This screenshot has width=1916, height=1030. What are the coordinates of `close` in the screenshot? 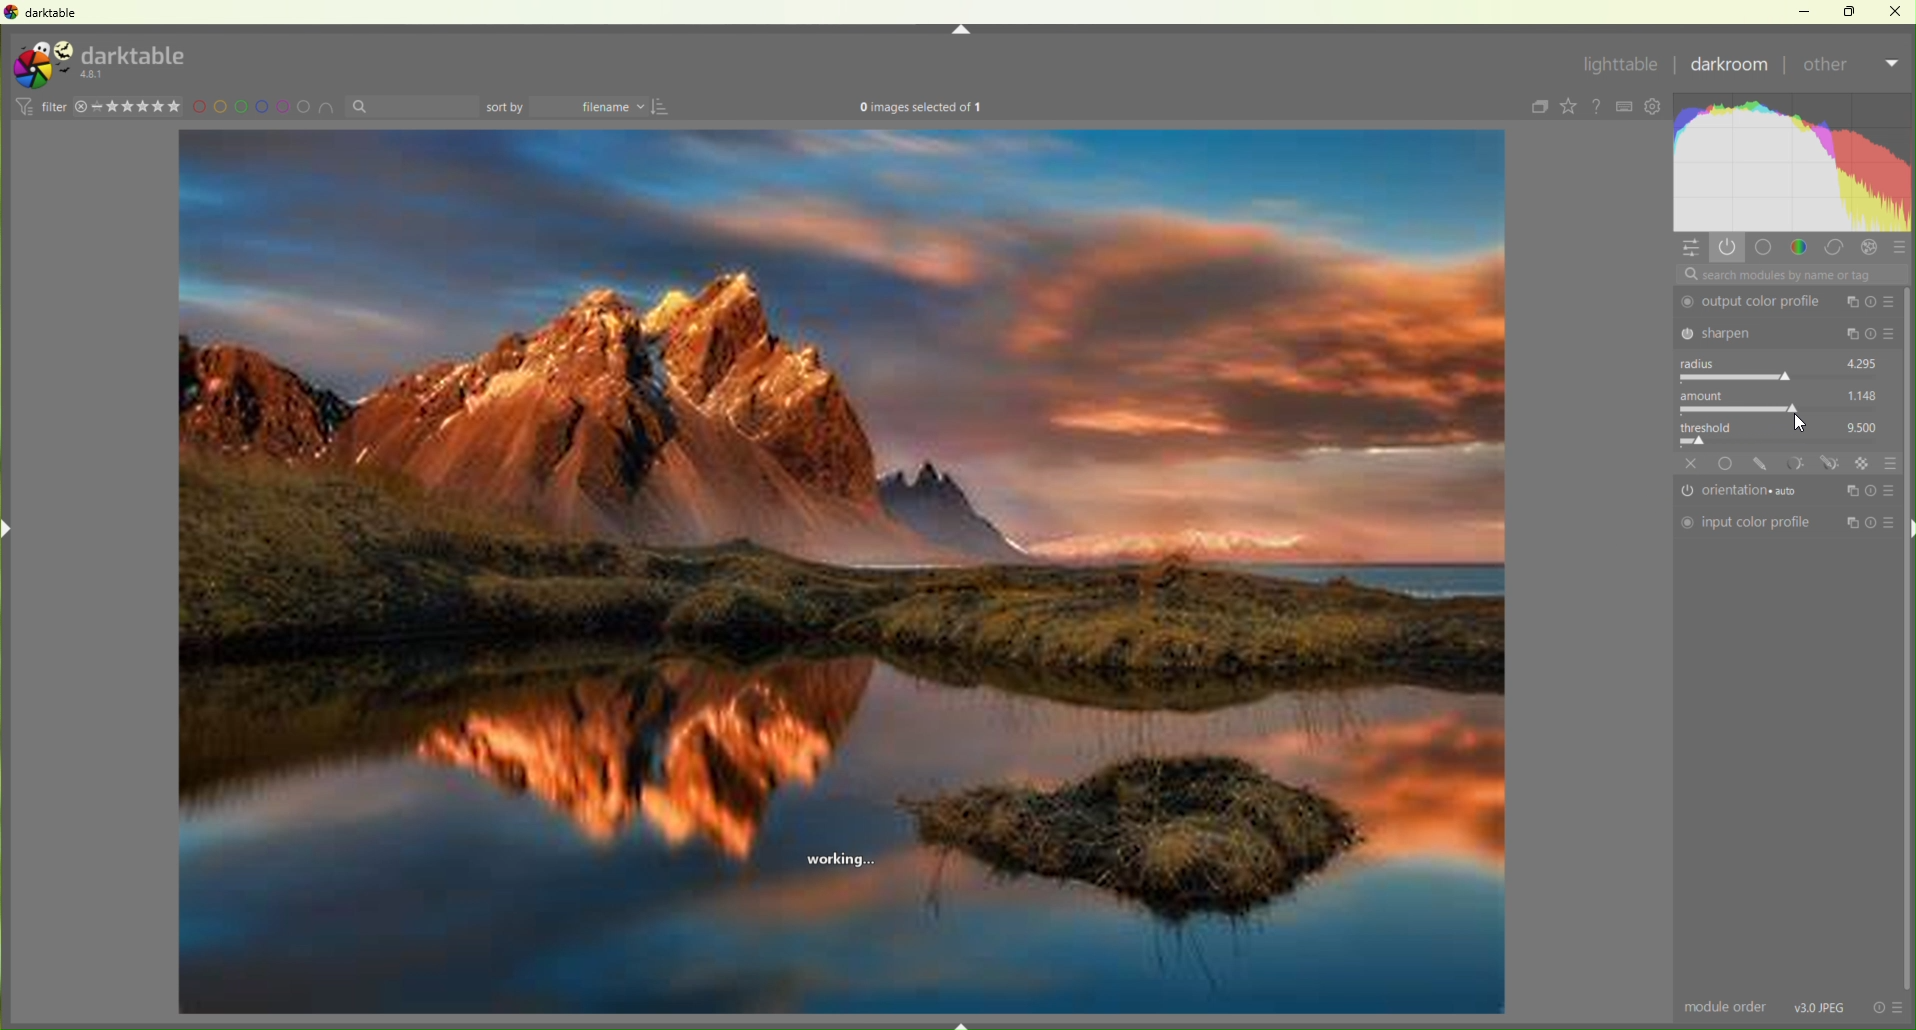 It's located at (1896, 10).